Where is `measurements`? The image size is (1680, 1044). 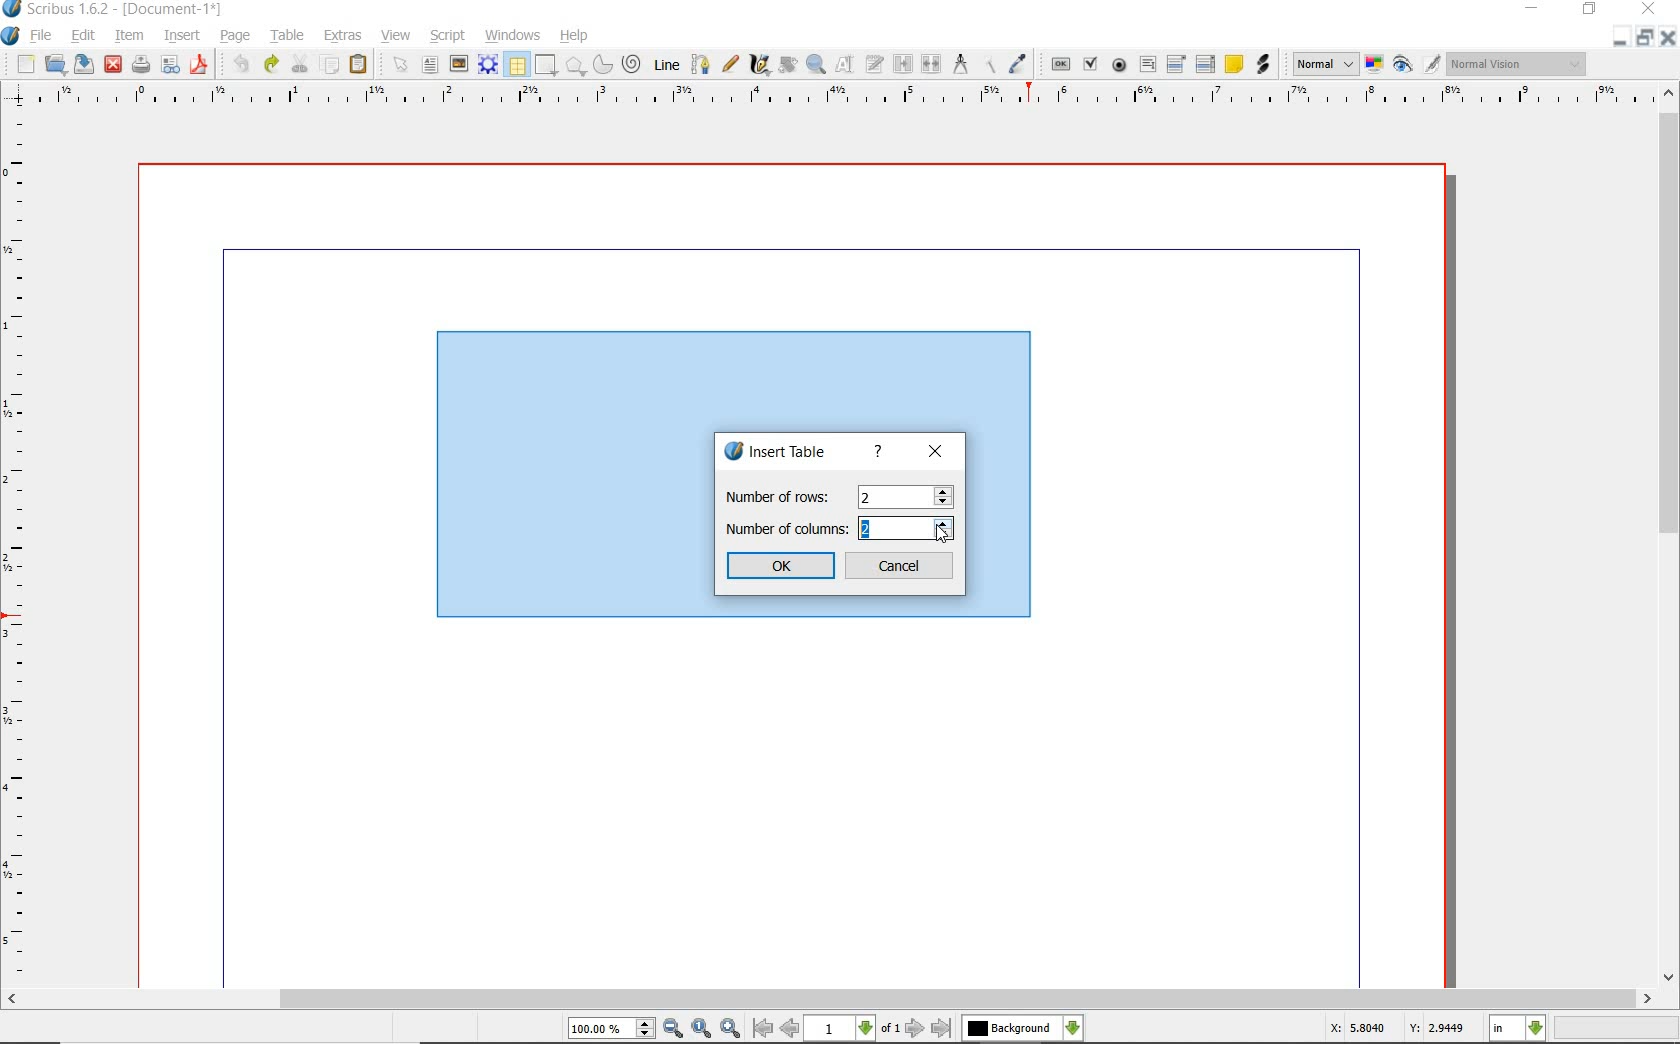 measurements is located at coordinates (961, 64).